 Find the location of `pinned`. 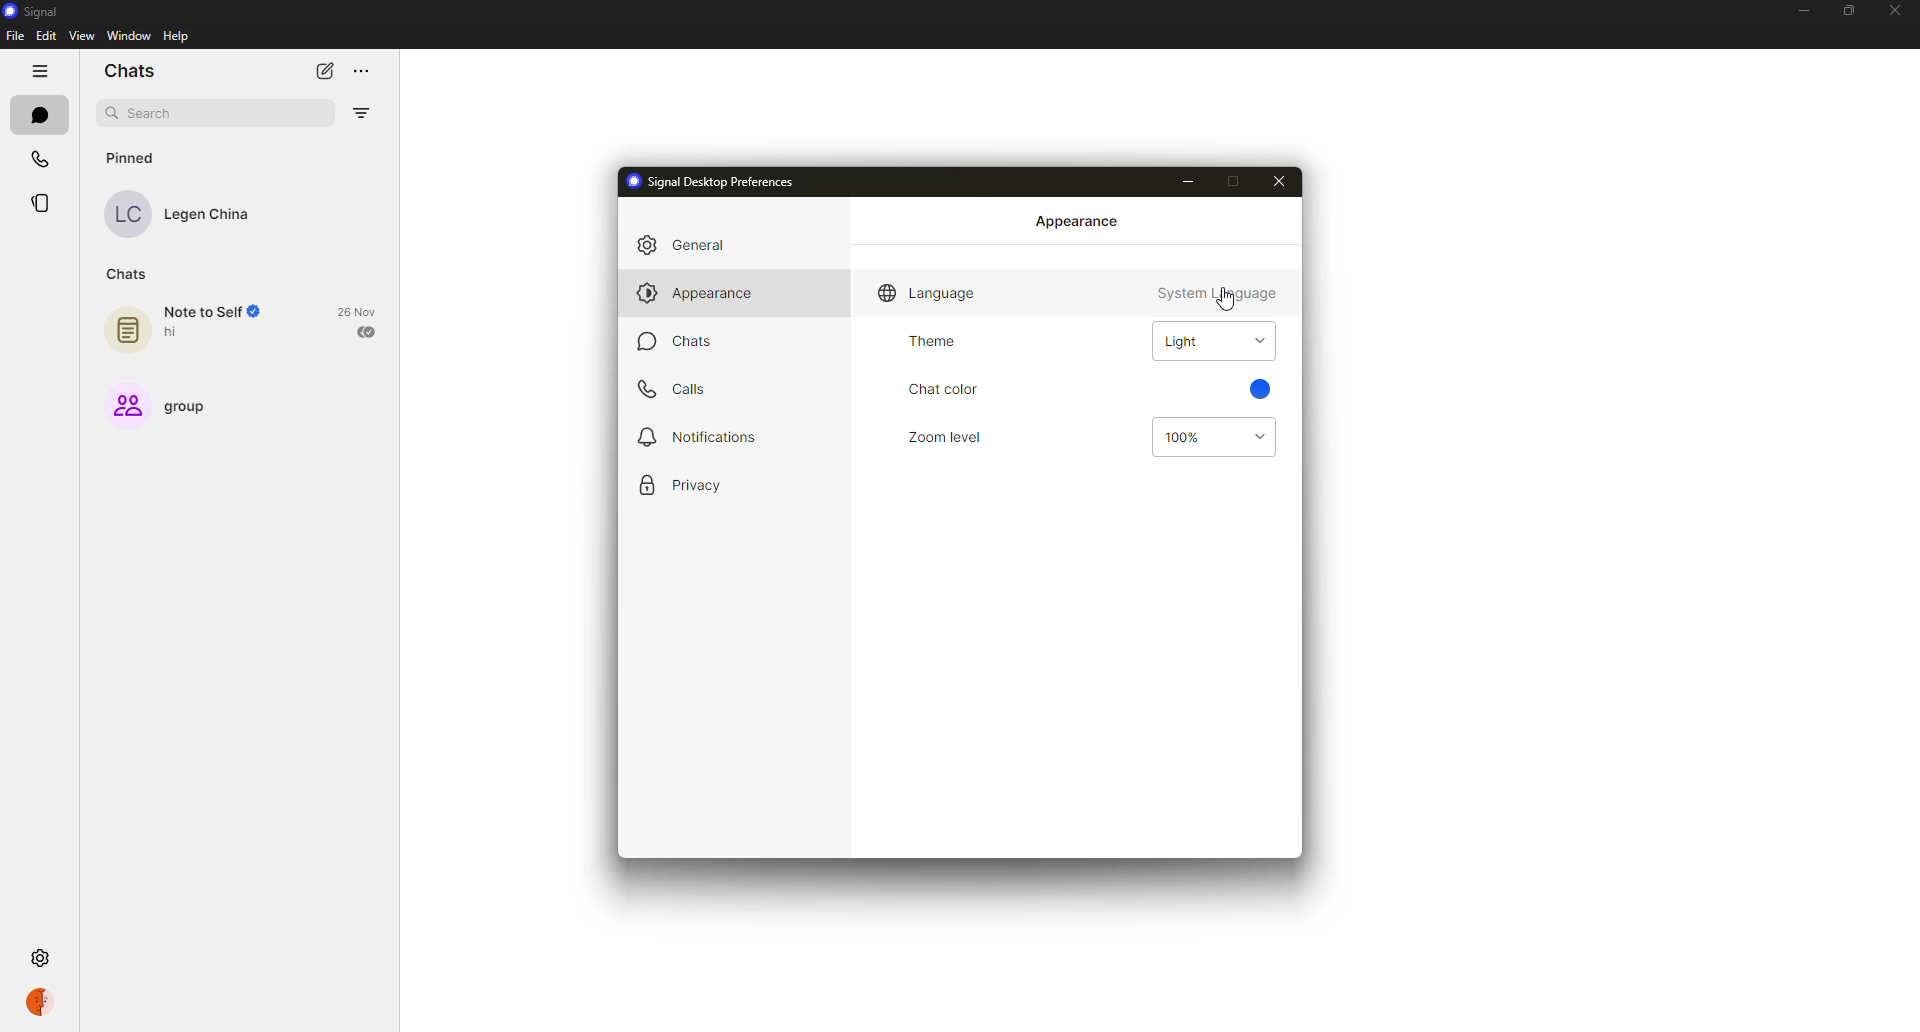

pinned is located at coordinates (134, 157).